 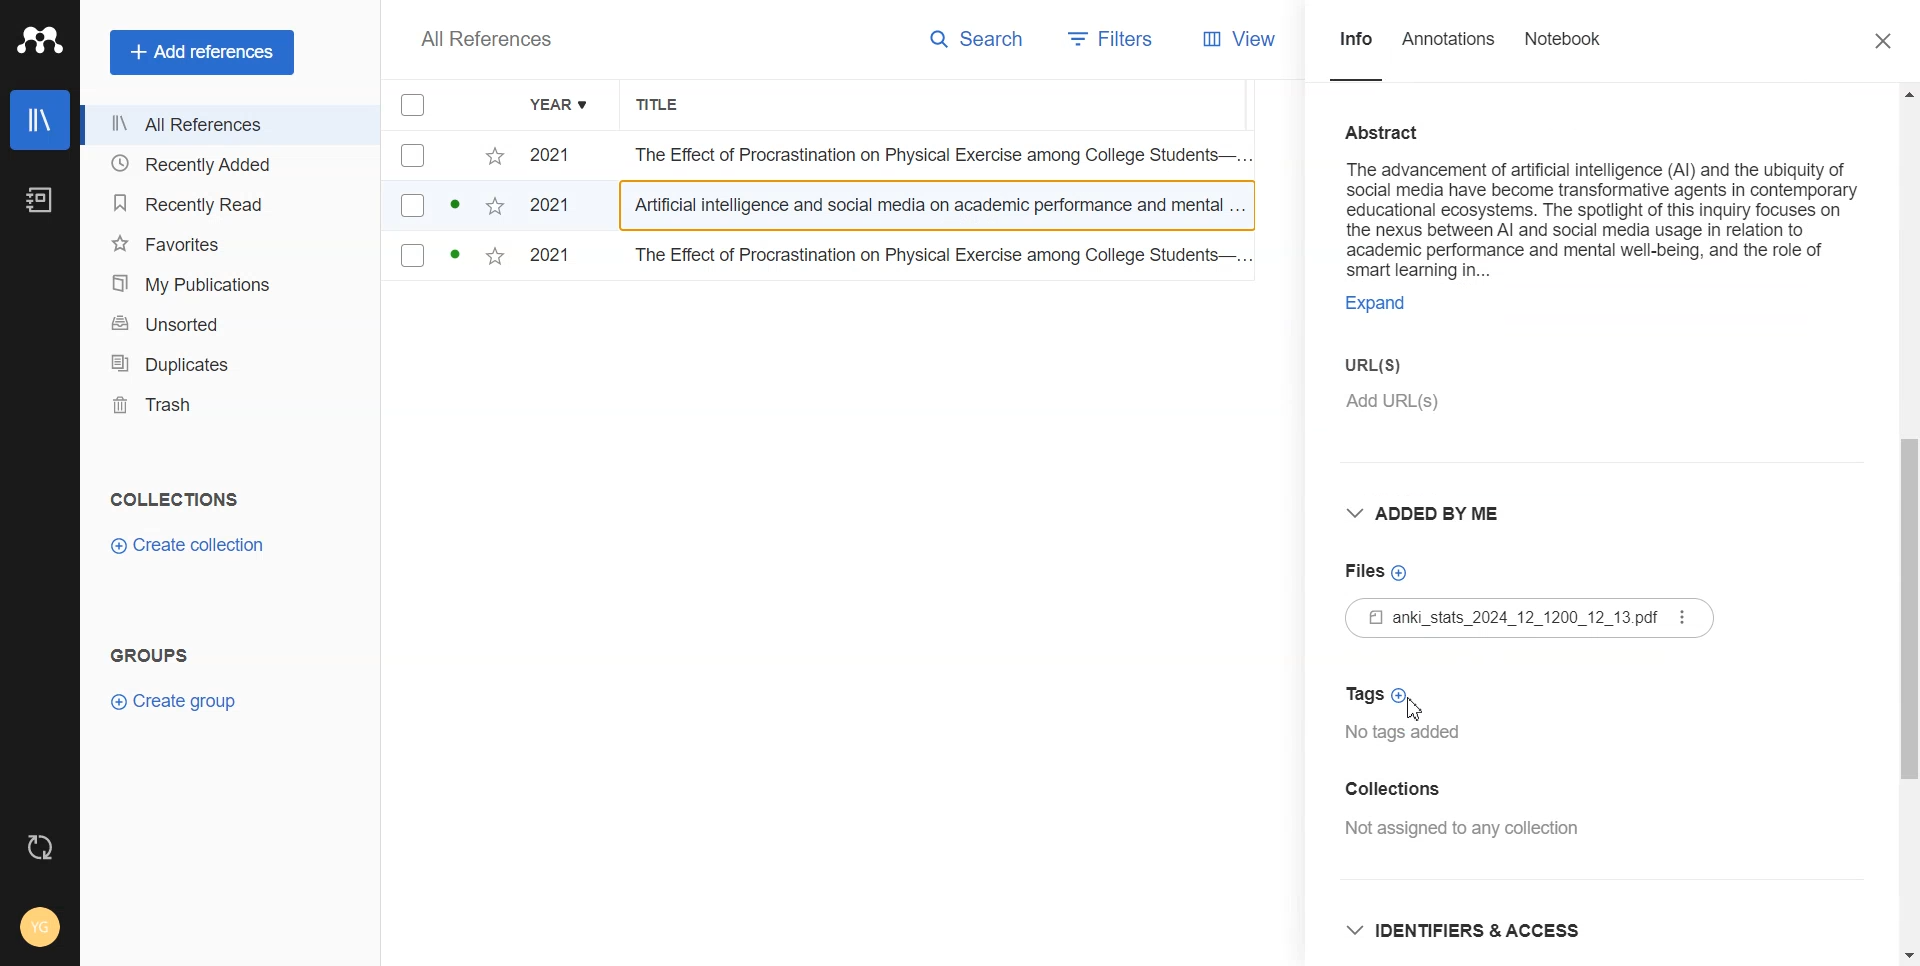 What do you see at coordinates (982, 39) in the screenshot?
I see `Search` at bounding box center [982, 39].